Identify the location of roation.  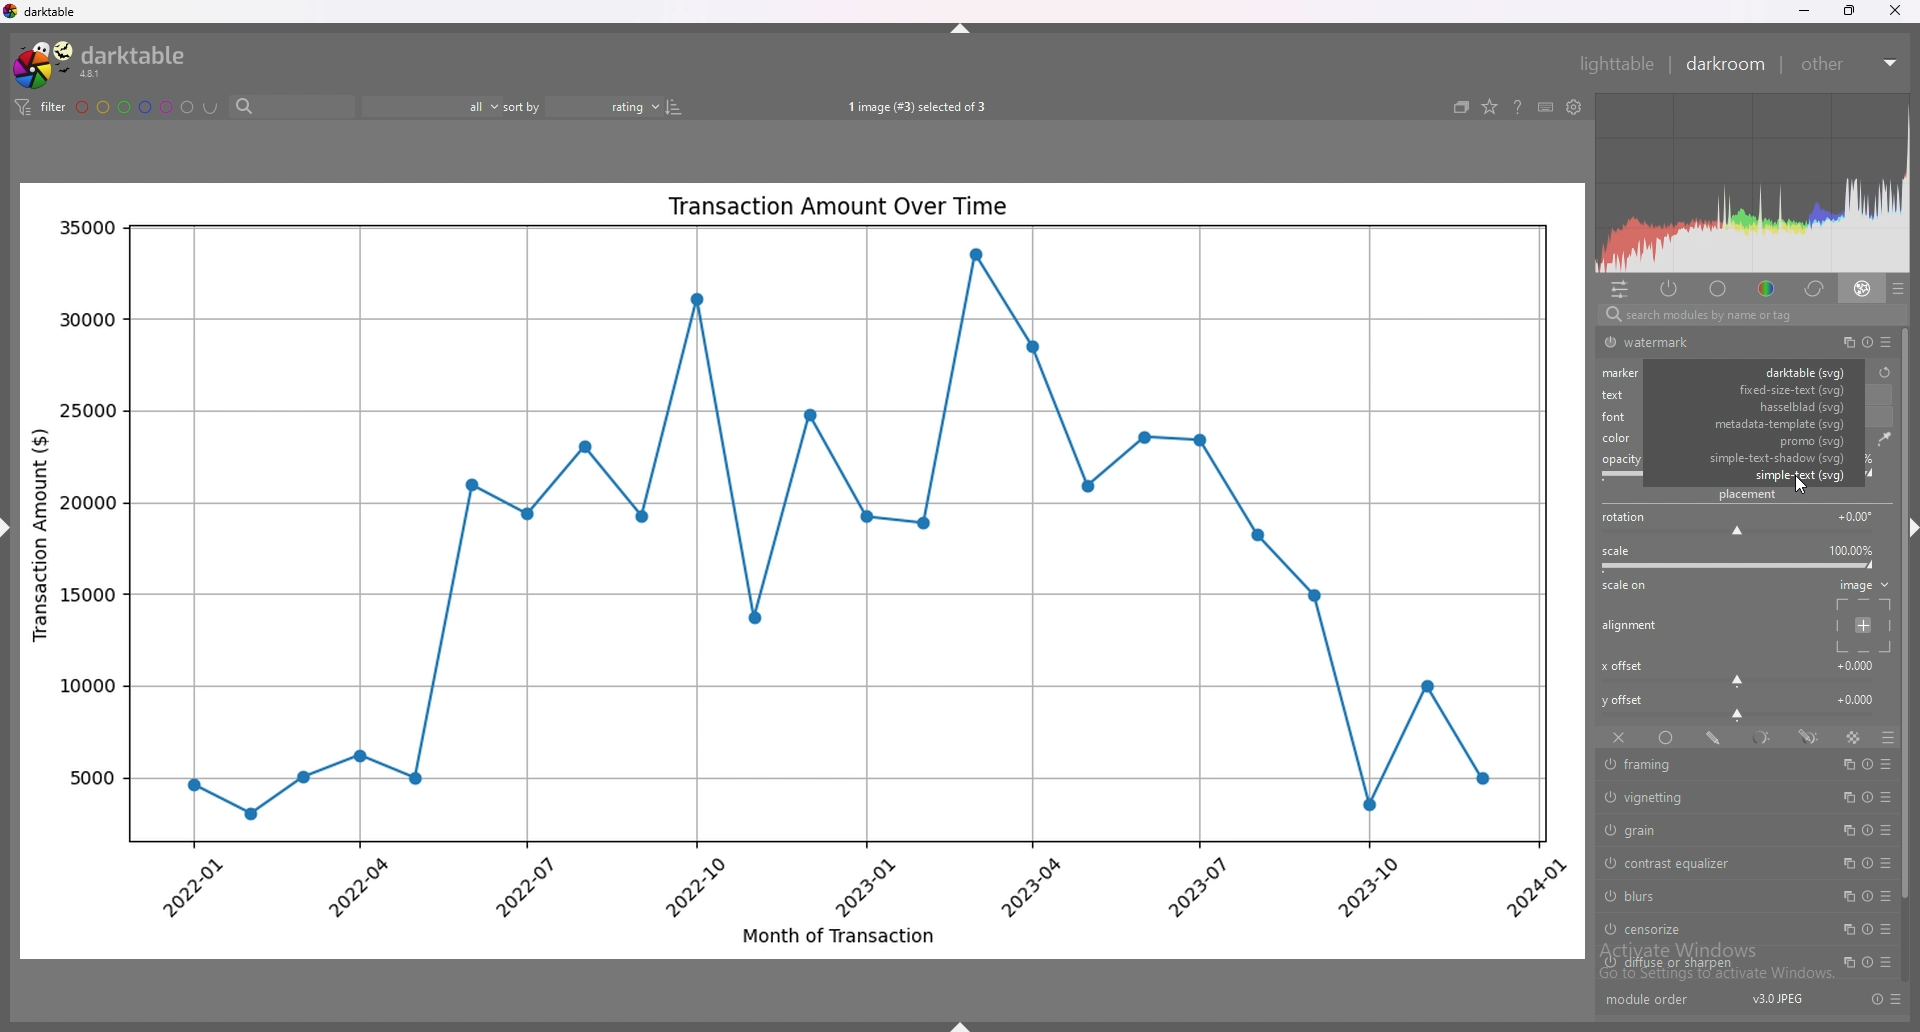
(1623, 518).